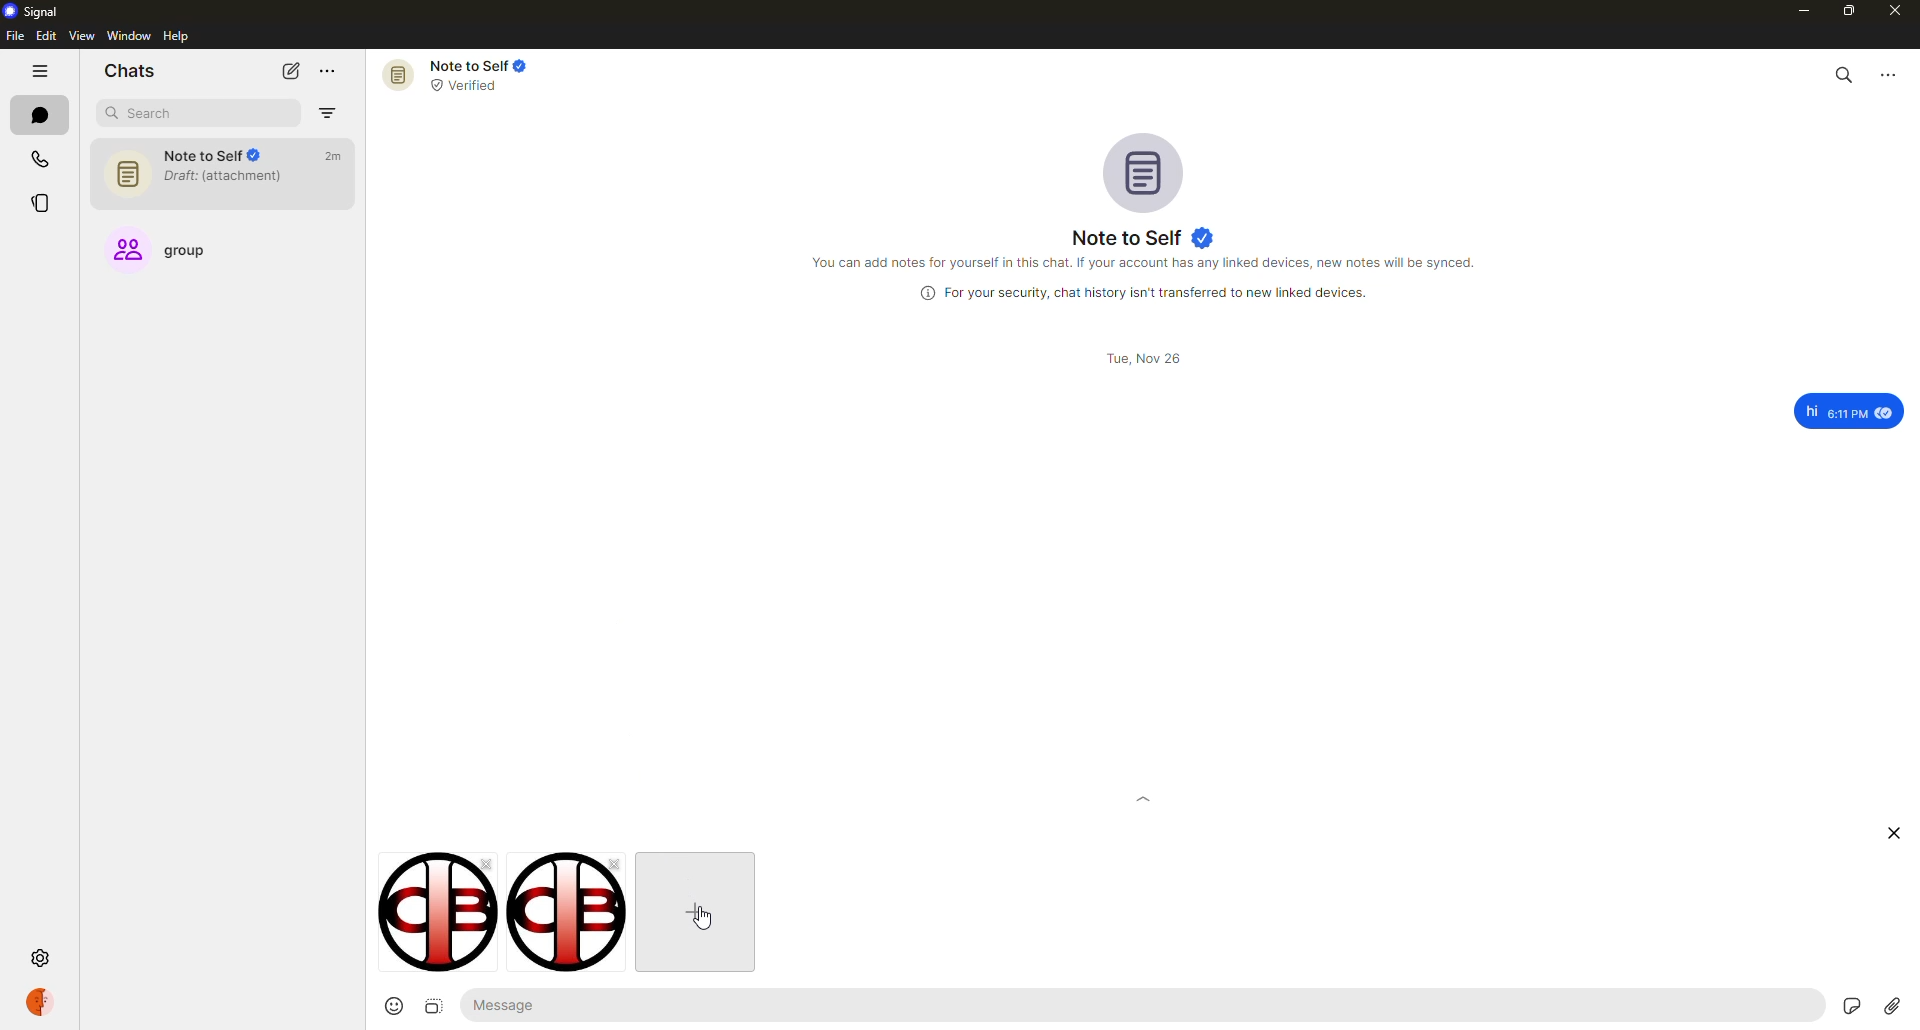 This screenshot has width=1920, height=1030. What do you see at coordinates (1898, 12) in the screenshot?
I see `close` at bounding box center [1898, 12].